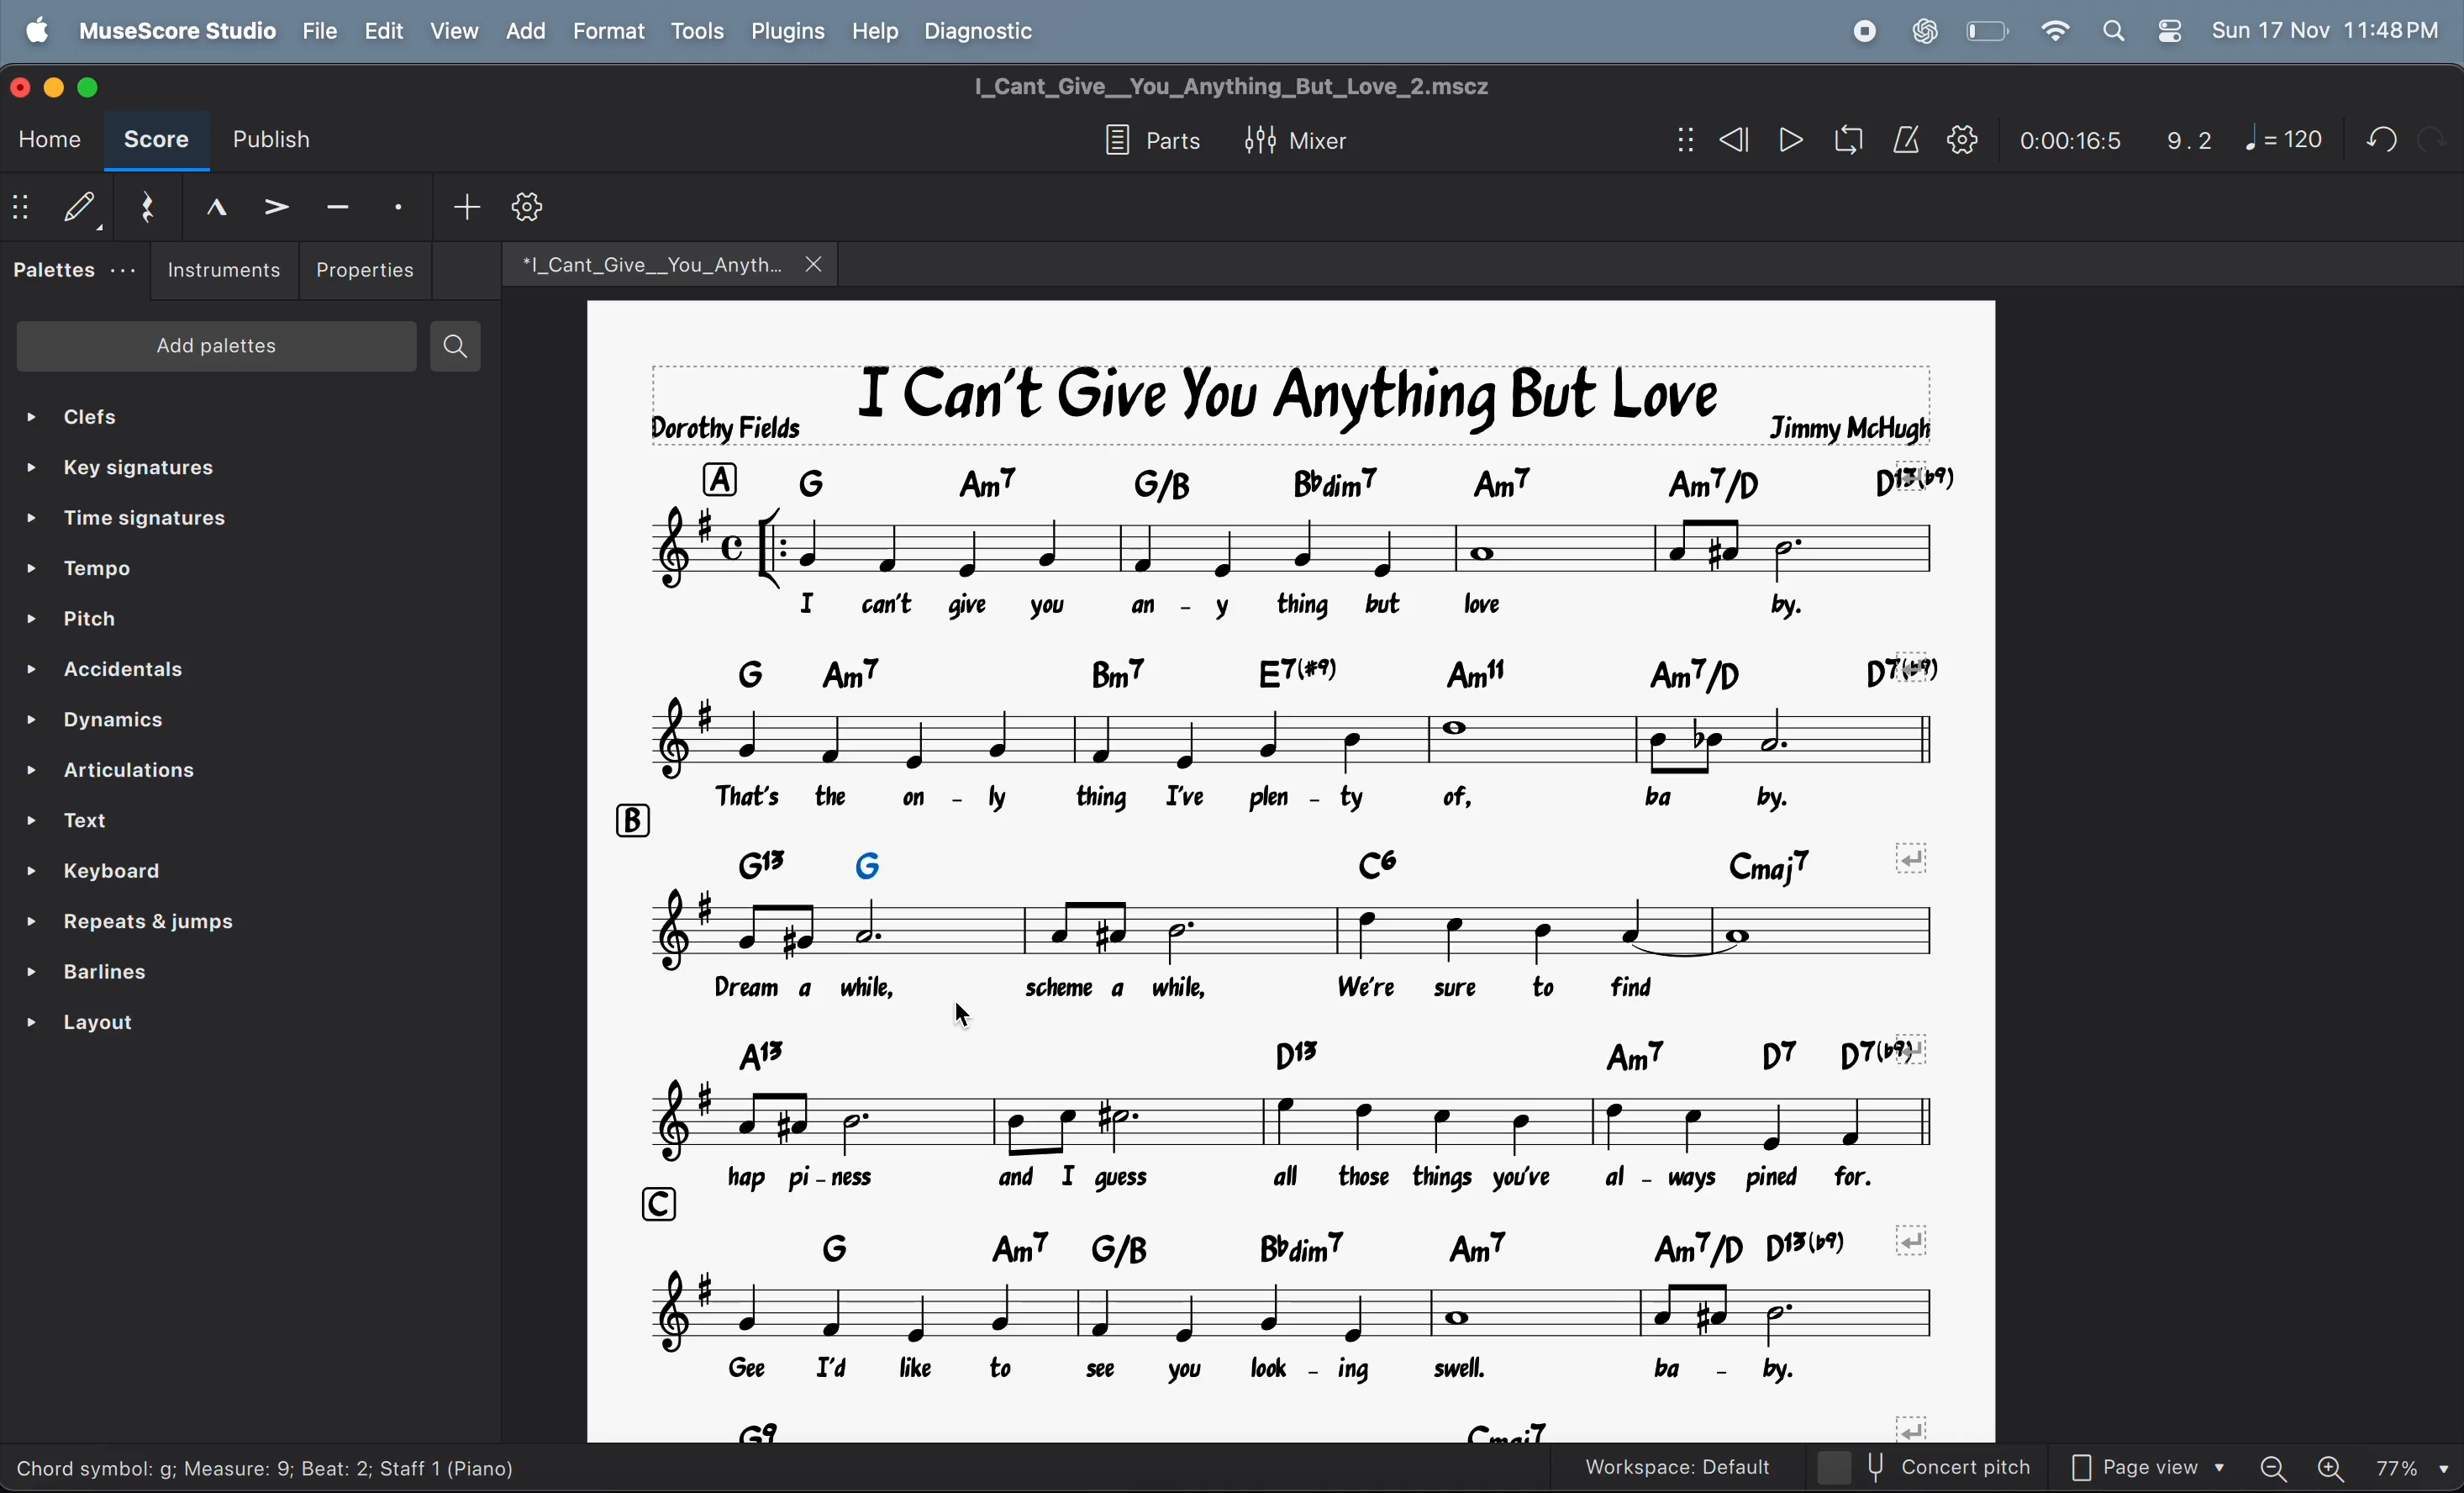  I want to click on apple widgets, so click(2143, 30).